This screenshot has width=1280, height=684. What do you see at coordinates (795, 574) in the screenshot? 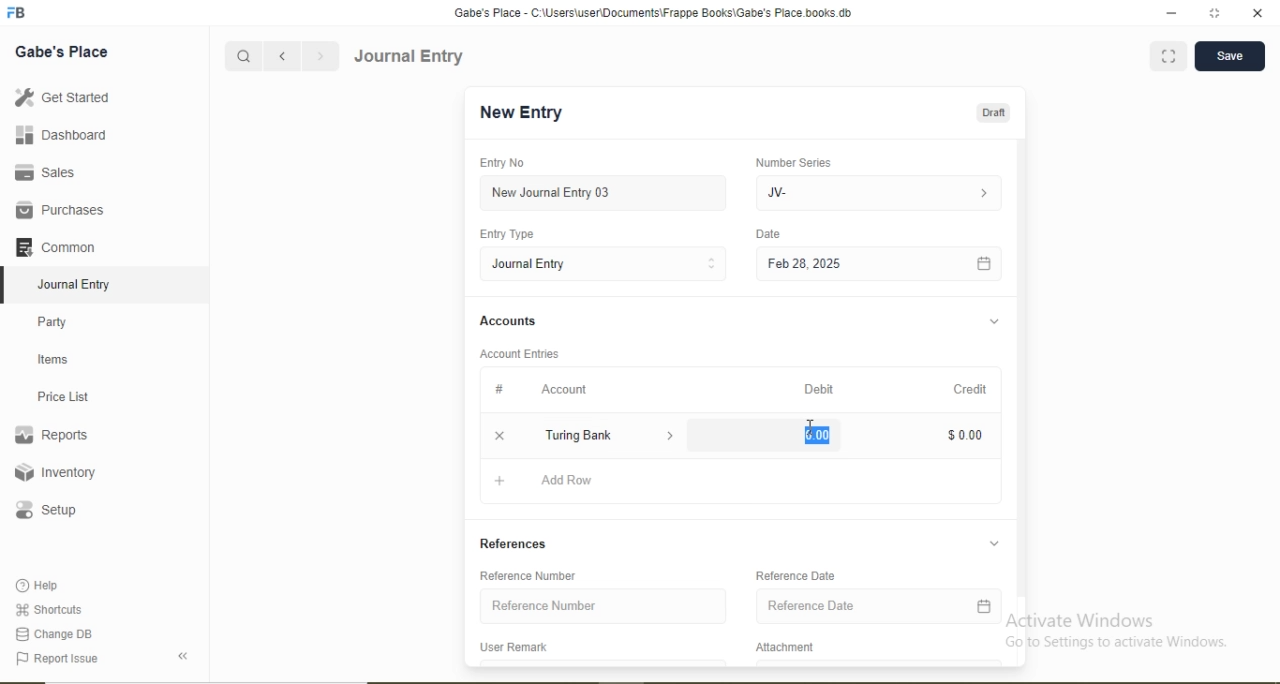
I see `Reference Date` at bounding box center [795, 574].